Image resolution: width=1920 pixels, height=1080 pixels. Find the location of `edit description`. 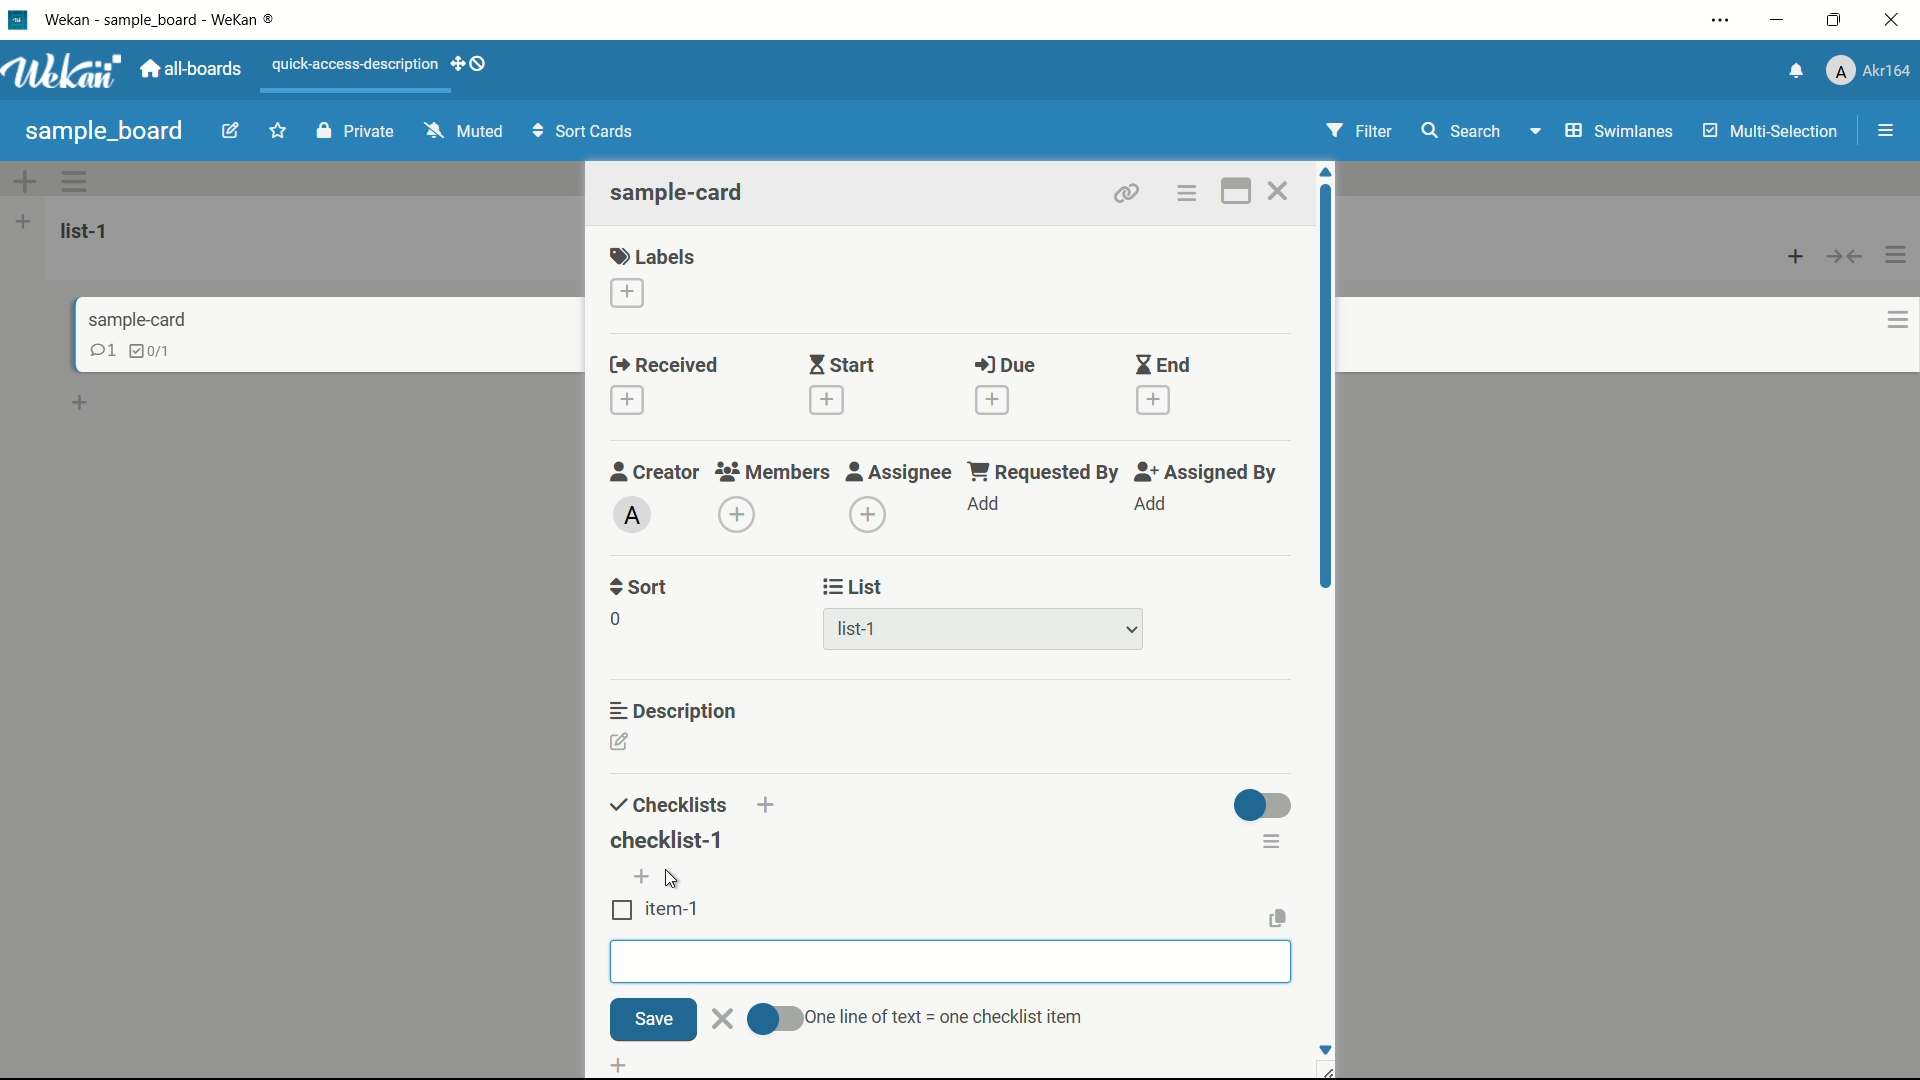

edit description is located at coordinates (620, 742).